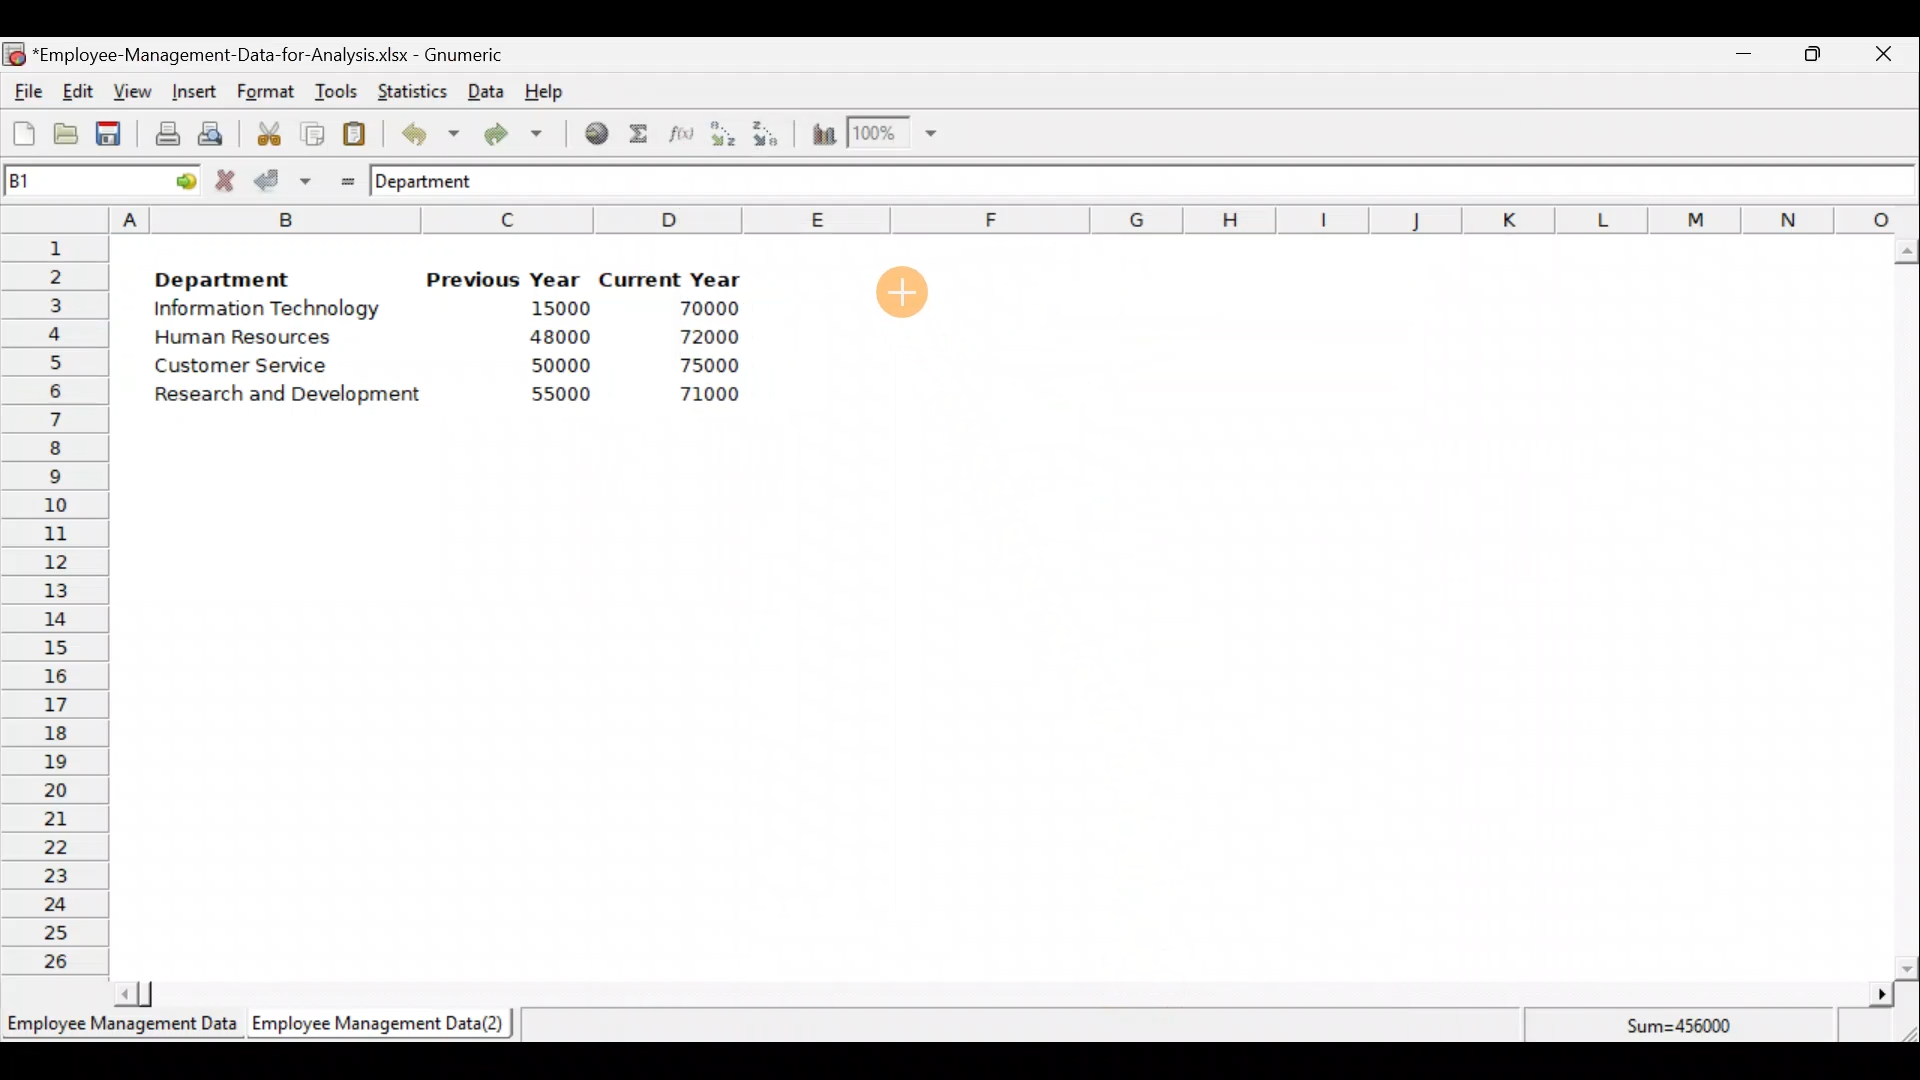 The image size is (1920, 1080). I want to click on go to, so click(178, 178).